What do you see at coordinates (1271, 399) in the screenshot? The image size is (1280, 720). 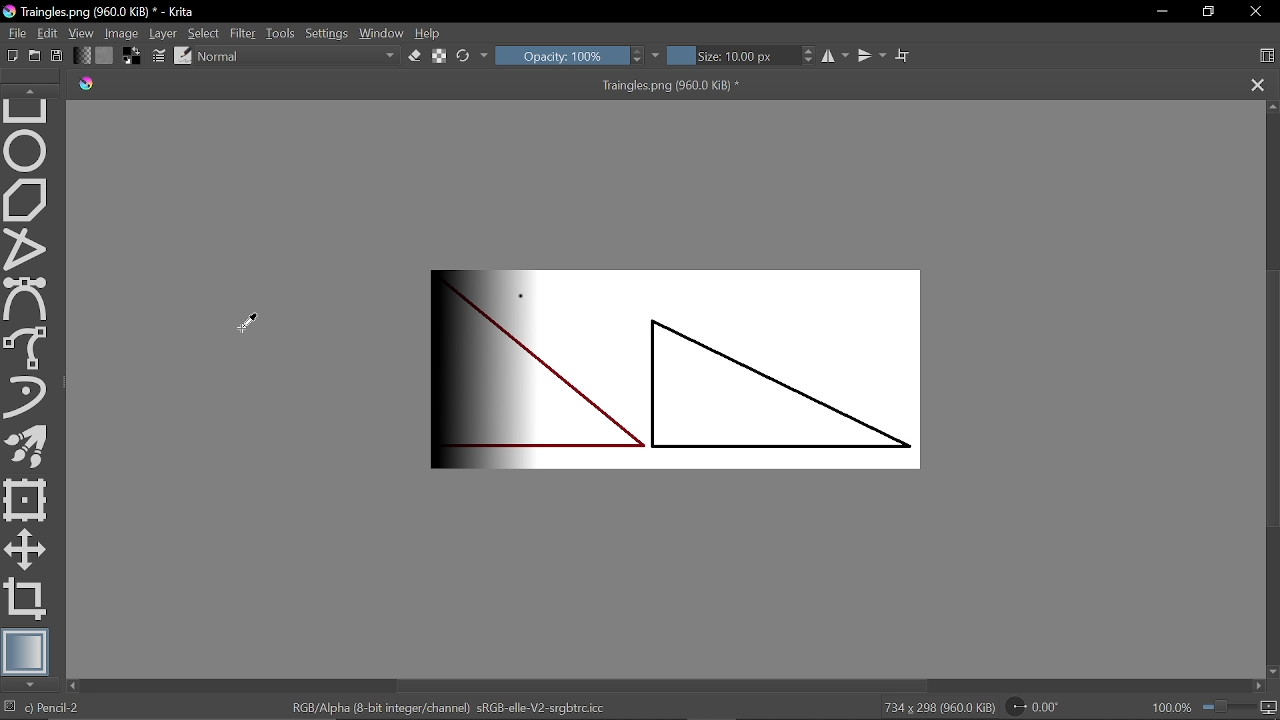 I see `Vertical scrollbar` at bounding box center [1271, 399].